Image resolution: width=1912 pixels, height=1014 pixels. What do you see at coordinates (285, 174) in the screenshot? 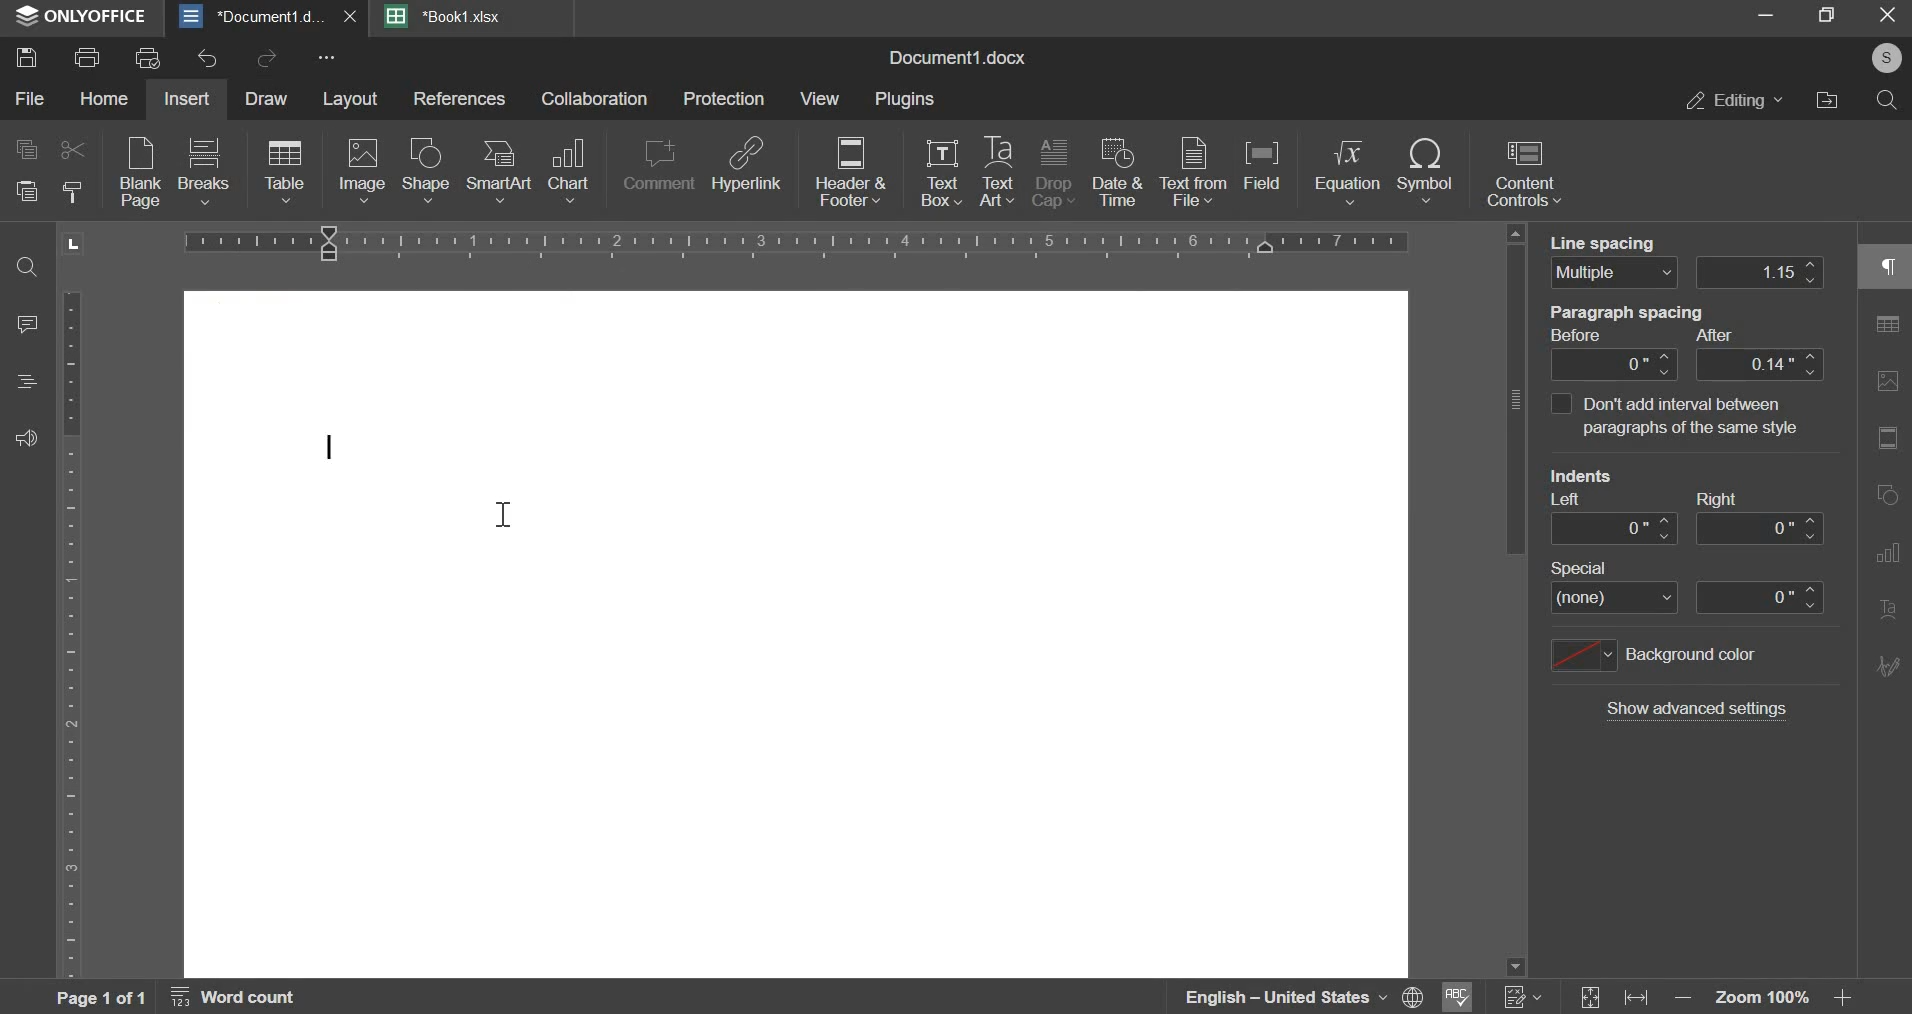
I see `table` at bounding box center [285, 174].